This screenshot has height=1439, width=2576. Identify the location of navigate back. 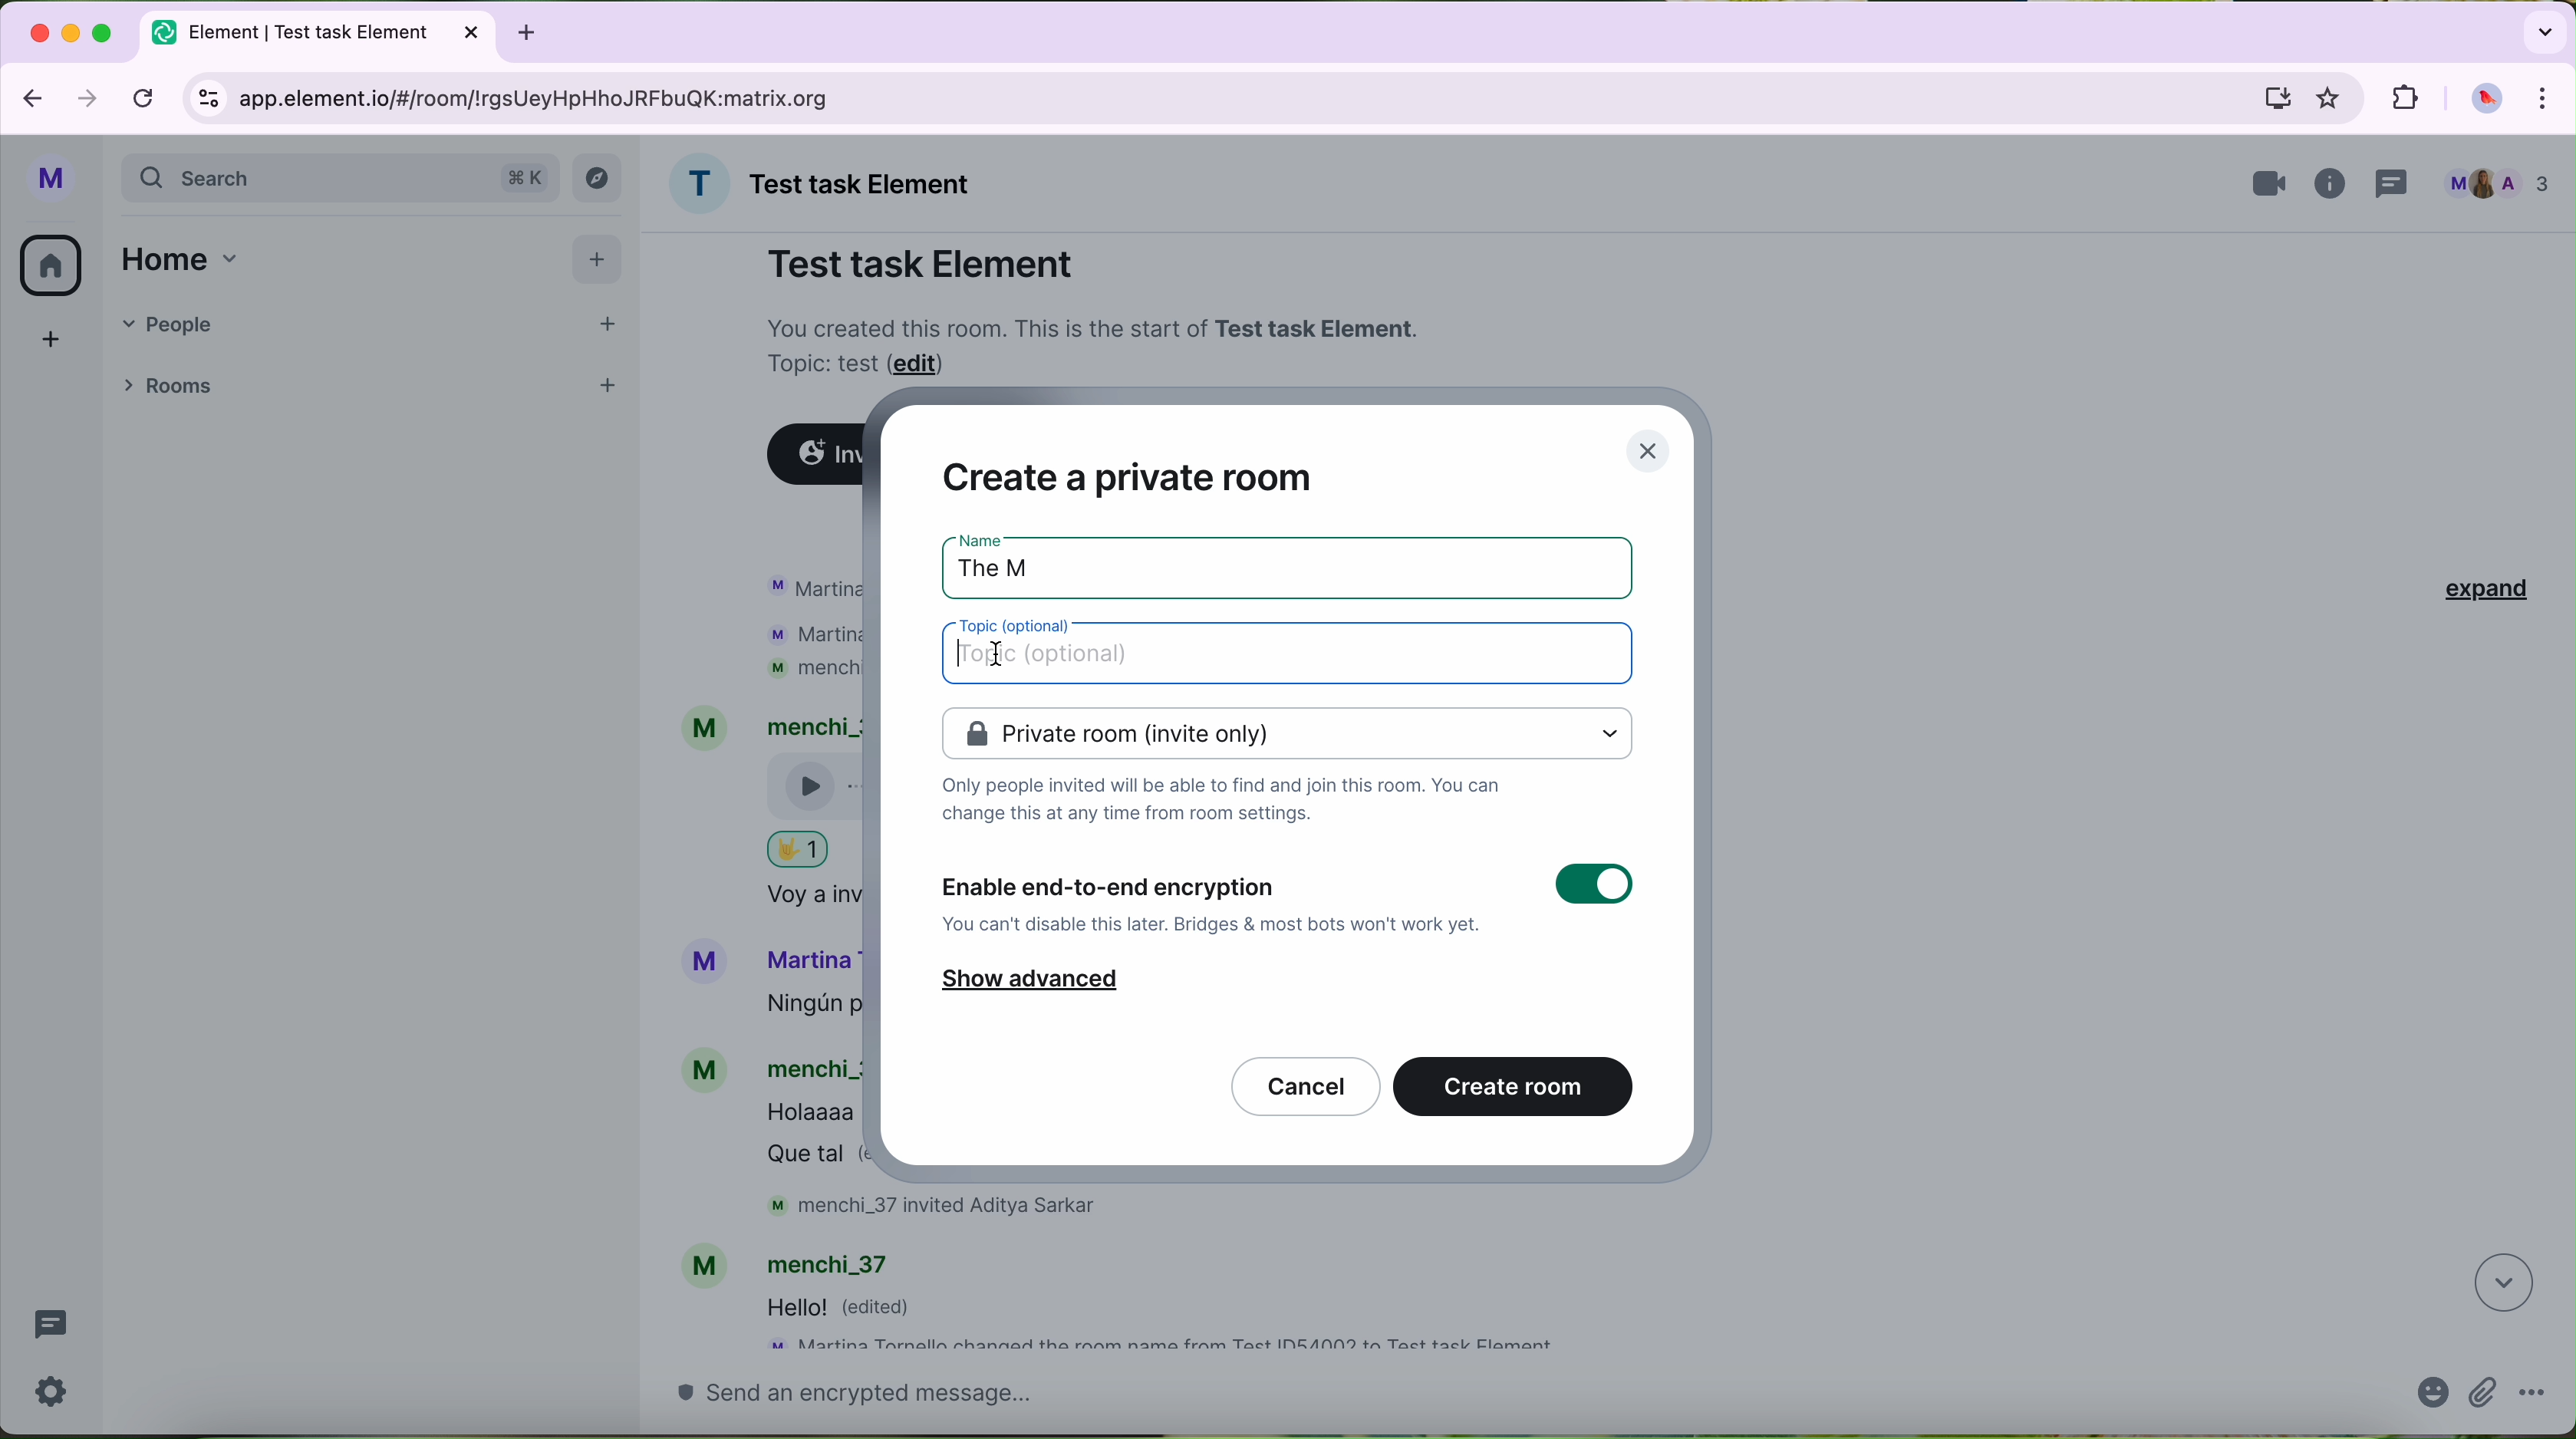
(27, 93).